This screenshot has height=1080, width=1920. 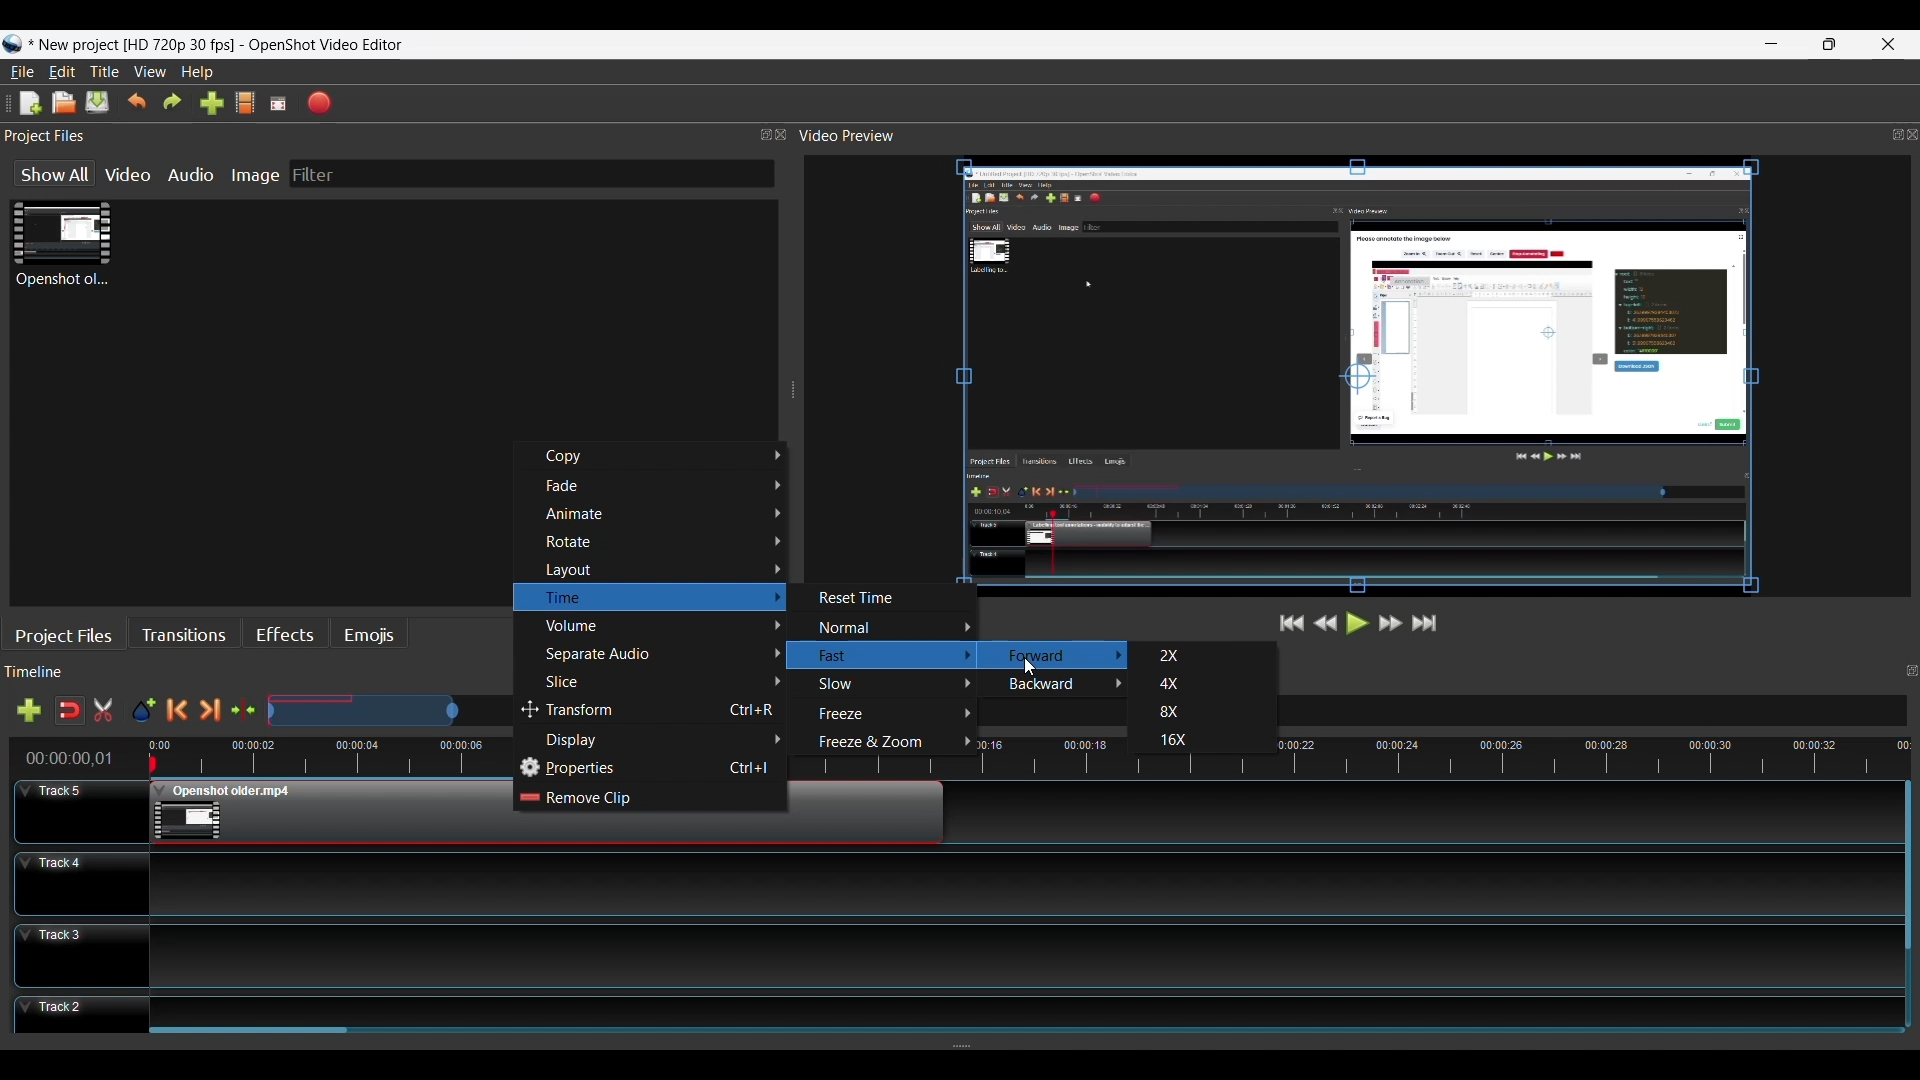 What do you see at coordinates (892, 628) in the screenshot?
I see `Normal` at bounding box center [892, 628].